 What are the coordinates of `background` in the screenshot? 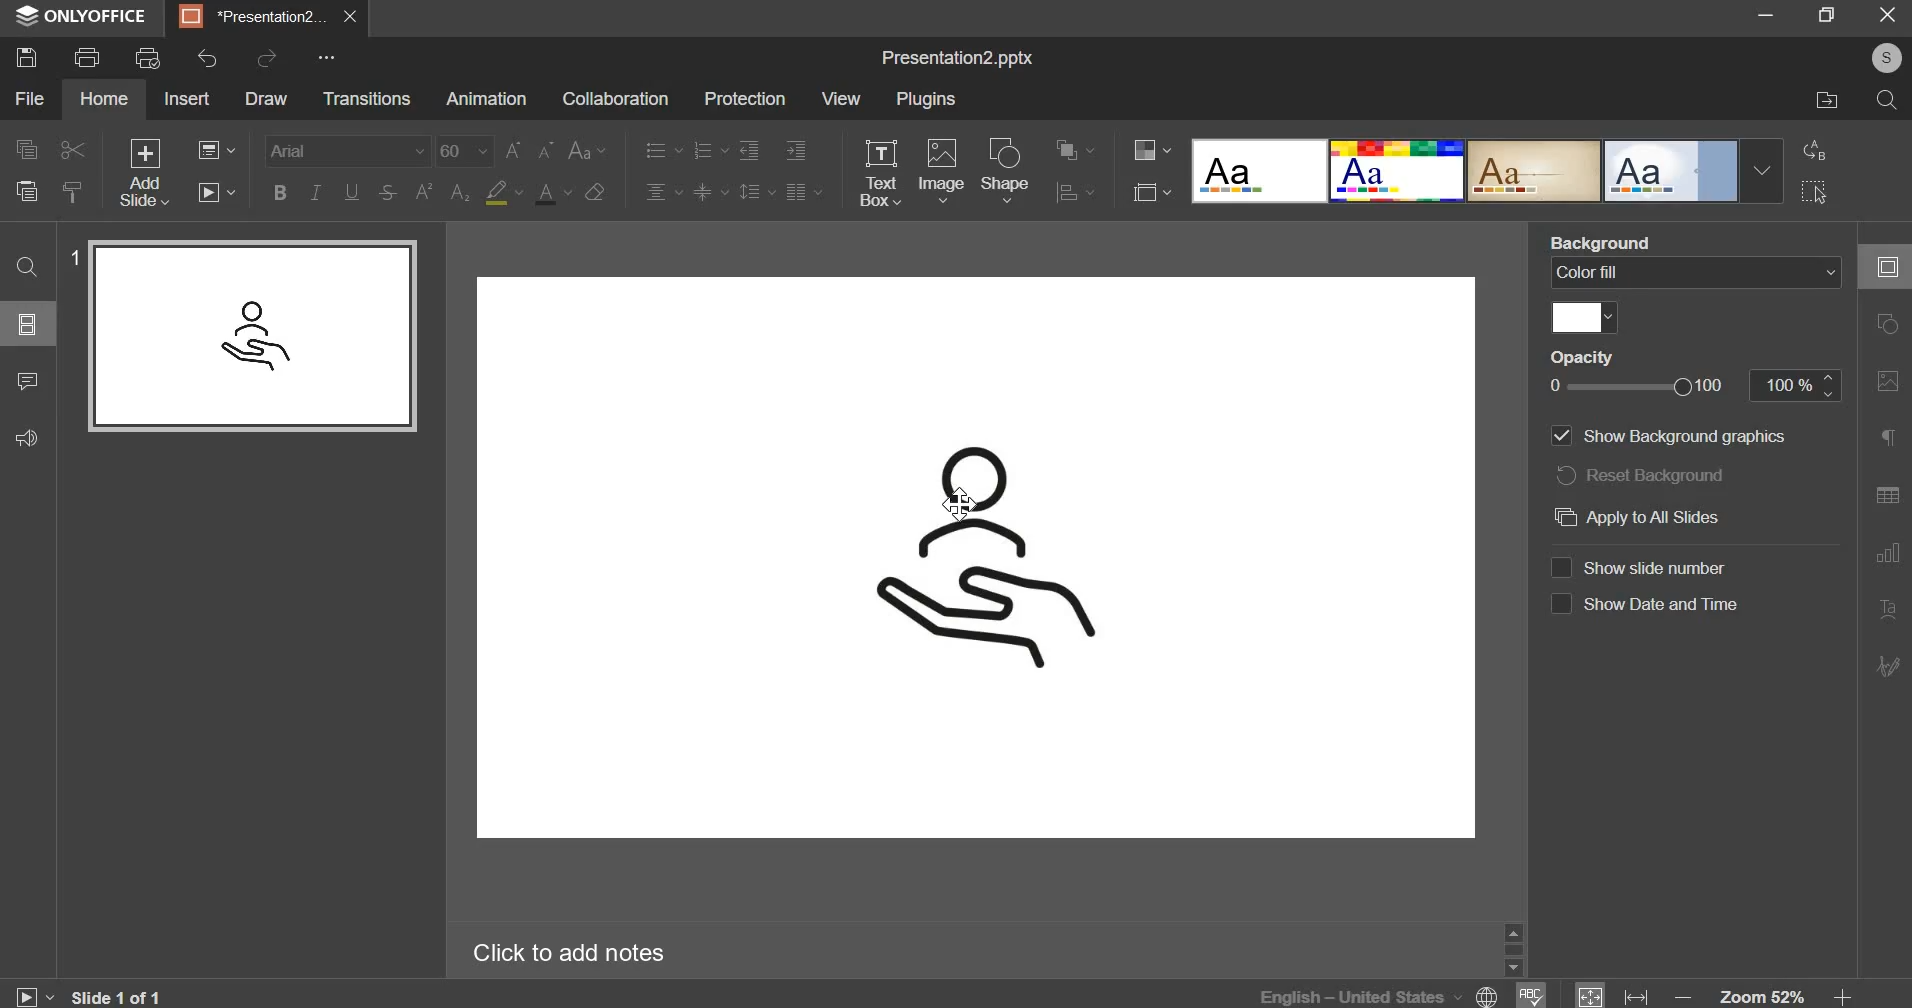 It's located at (1697, 271).